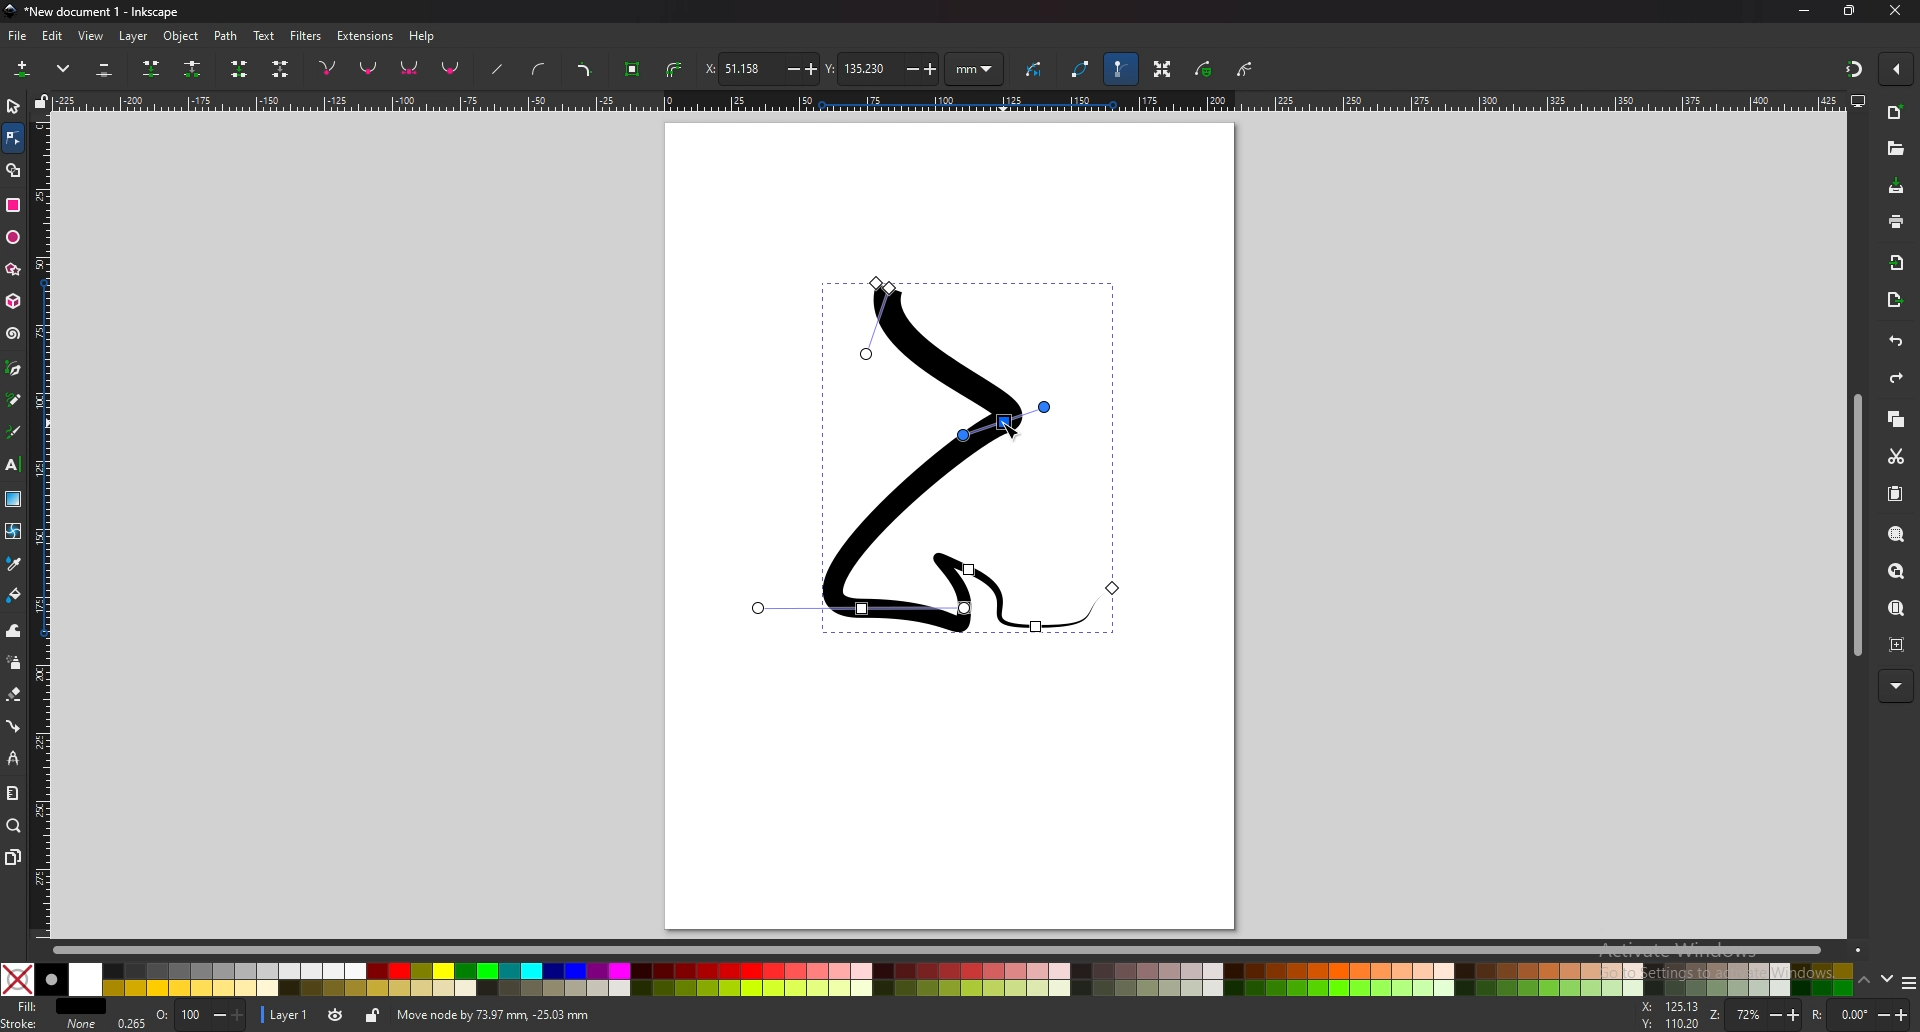 The width and height of the screenshot is (1920, 1032). What do you see at coordinates (334, 1015) in the screenshot?
I see `toggle visibility` at bounding box center [334, 1015].